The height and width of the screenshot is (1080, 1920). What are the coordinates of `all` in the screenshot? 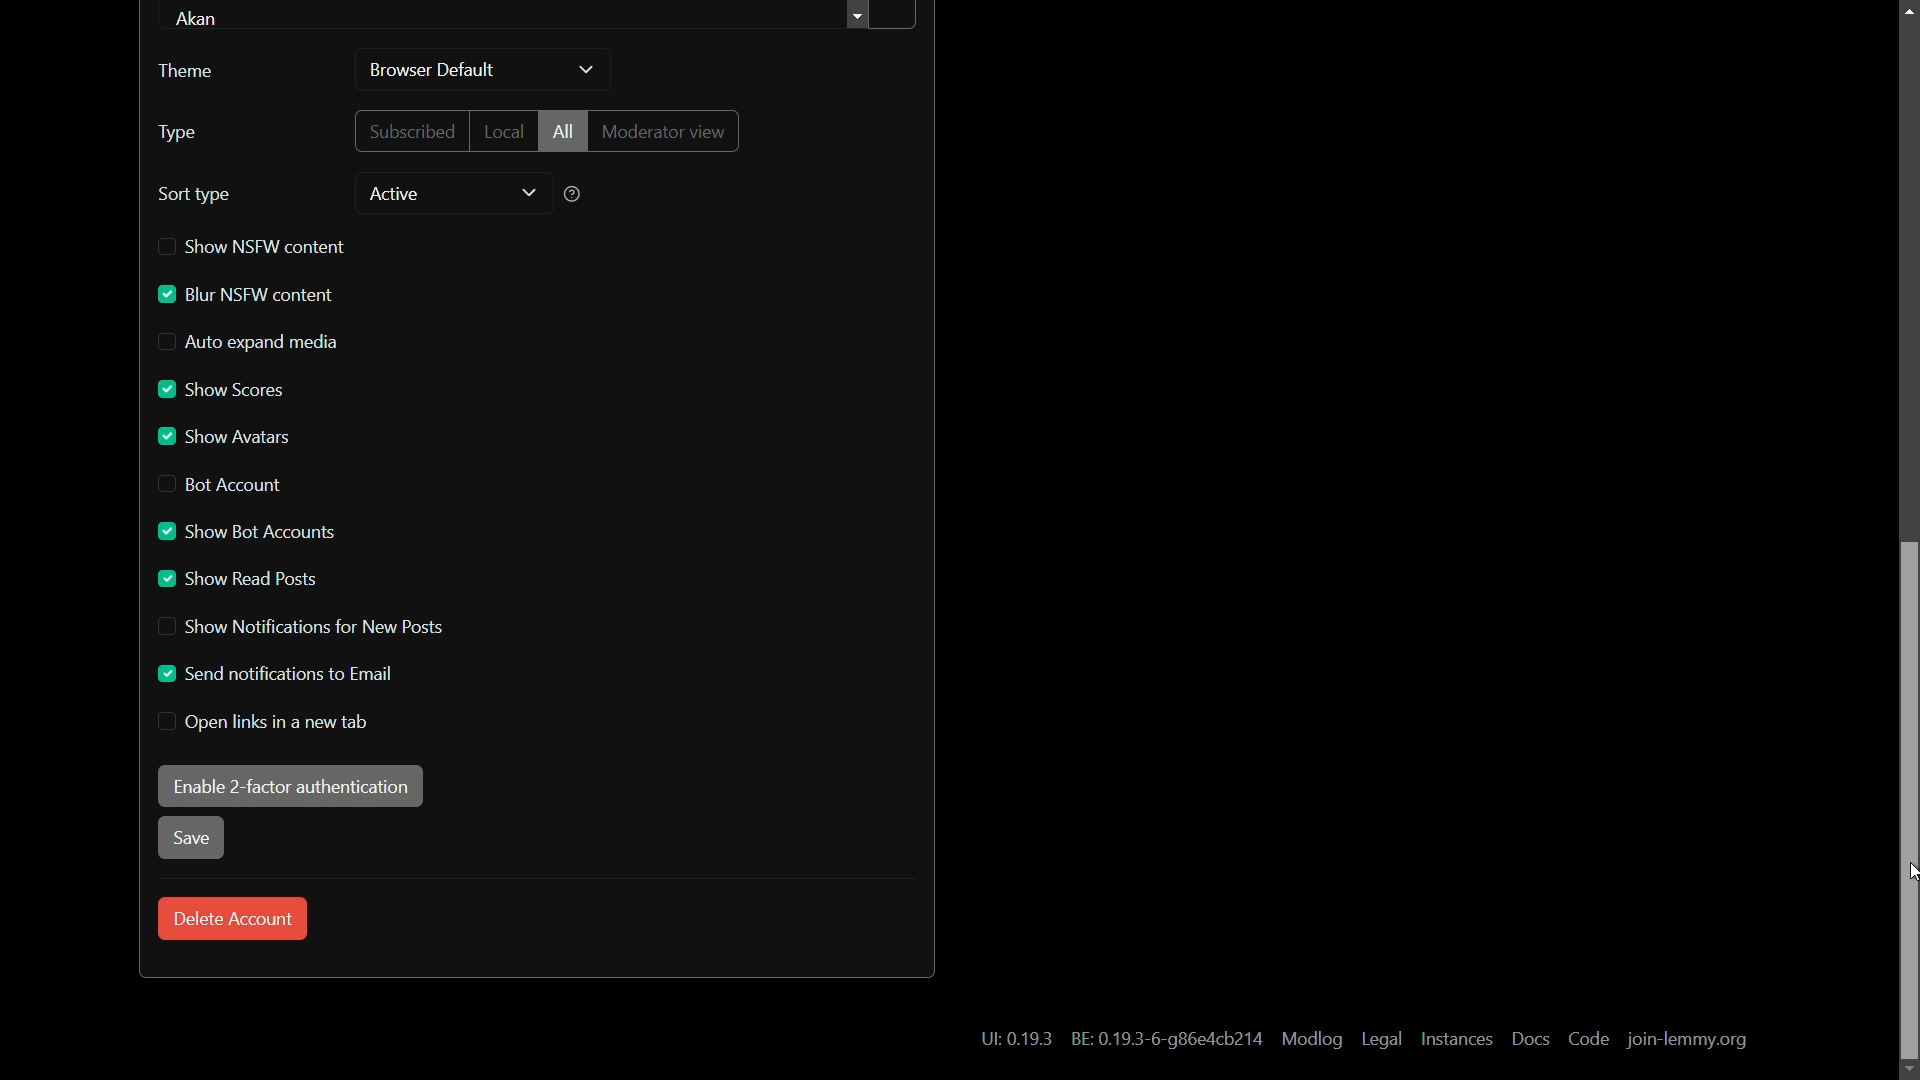 It's located at (563, 130).